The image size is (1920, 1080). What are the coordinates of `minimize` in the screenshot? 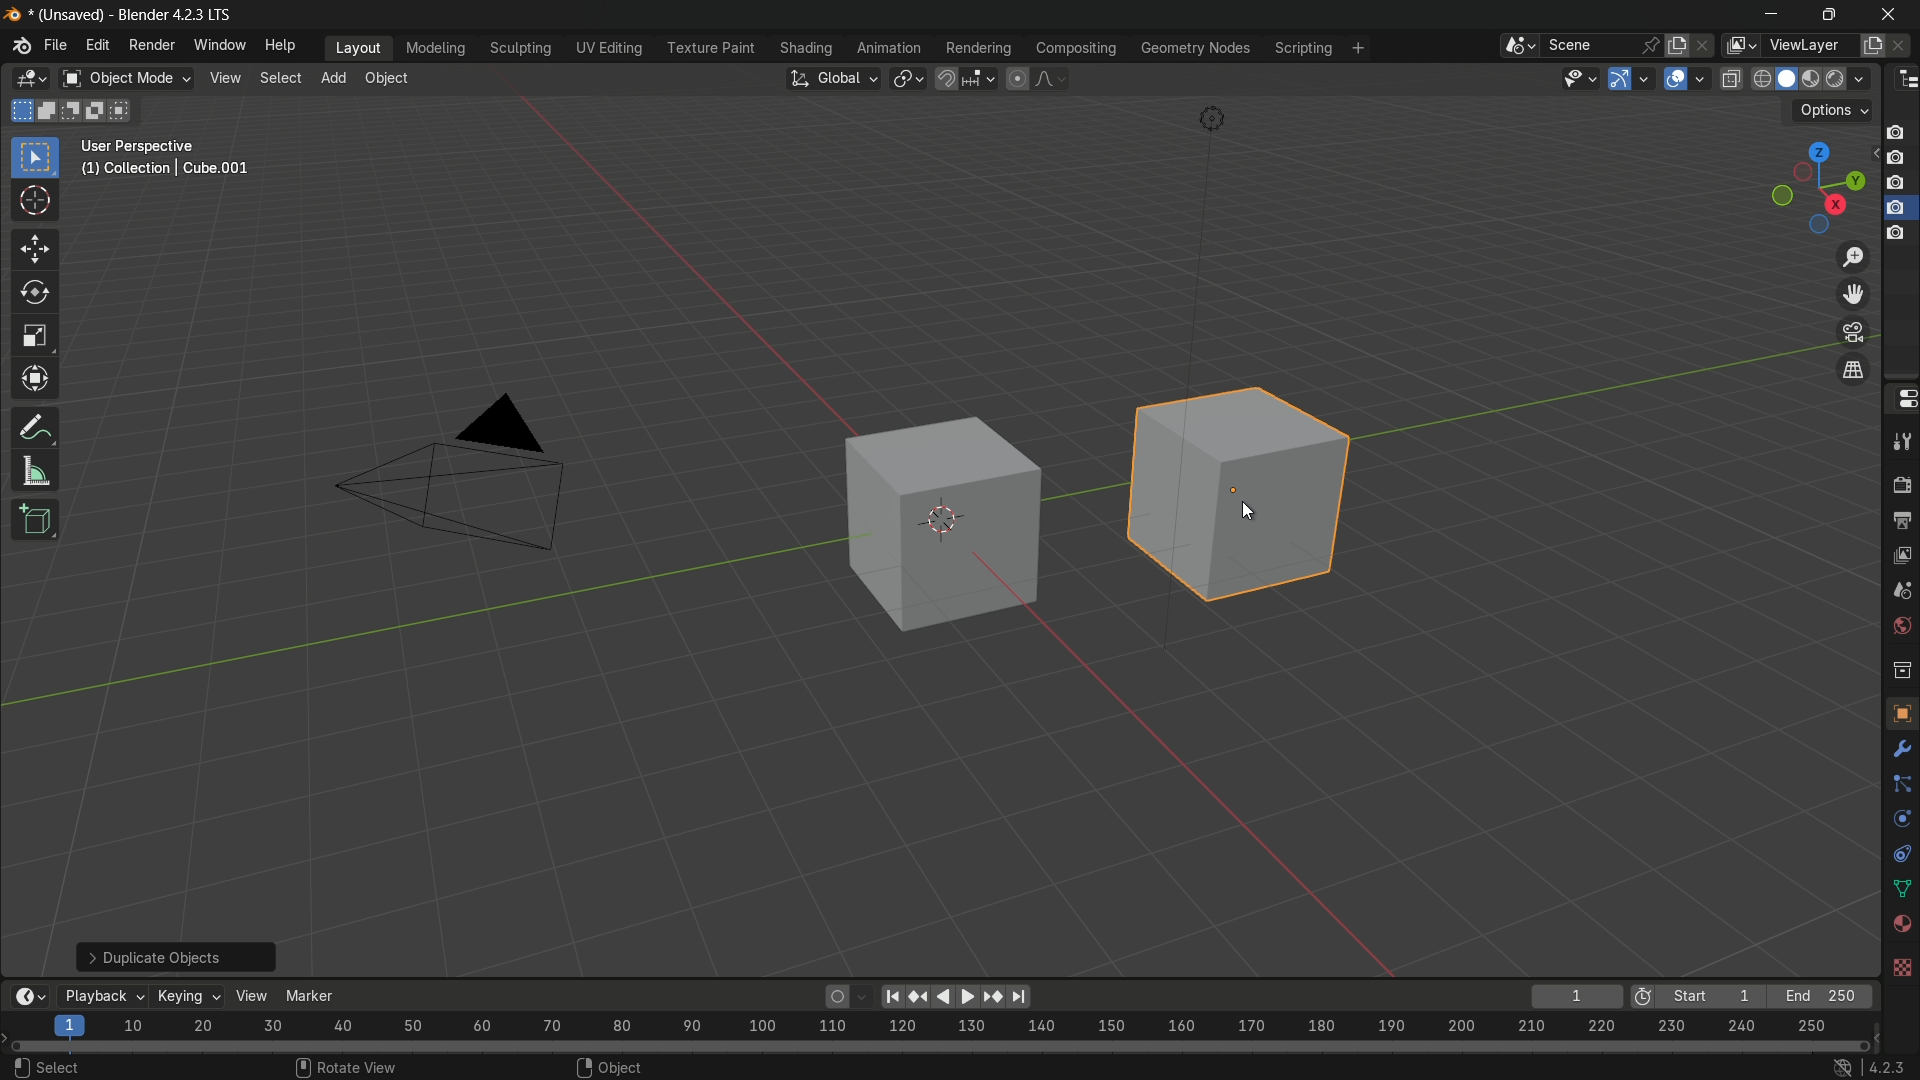 It's located at (1769, 13).